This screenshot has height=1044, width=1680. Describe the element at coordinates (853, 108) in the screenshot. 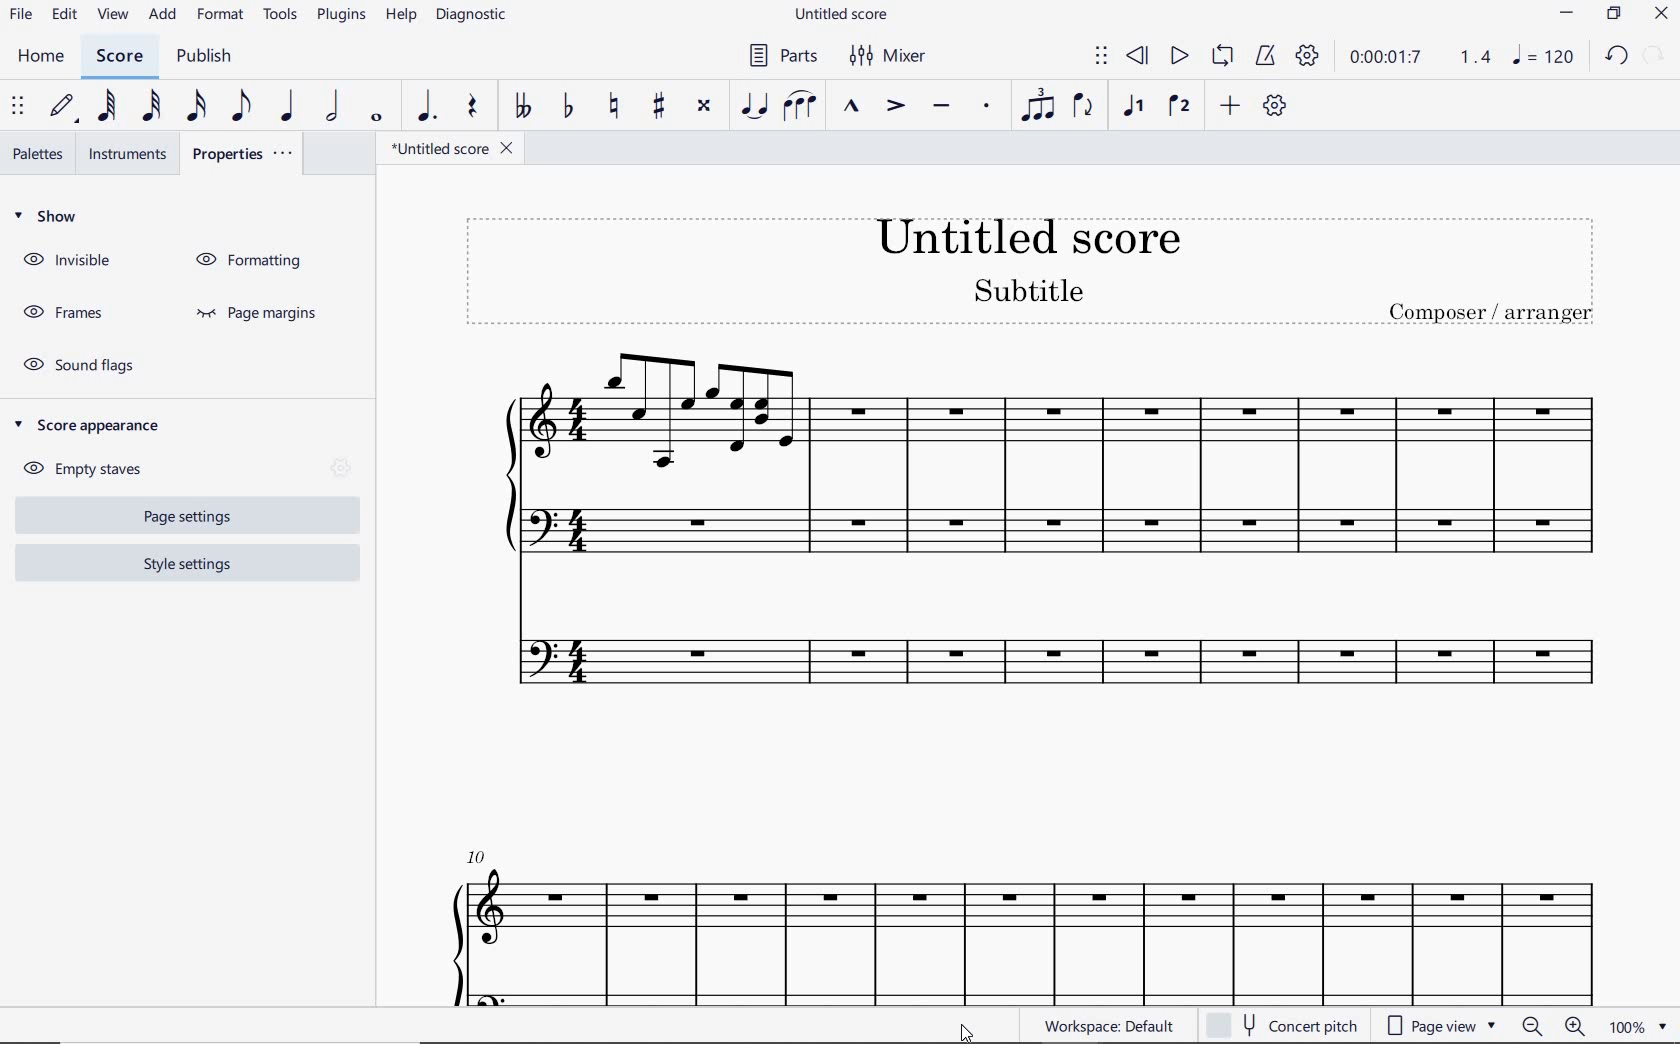

I see `MARCATO` at that location.